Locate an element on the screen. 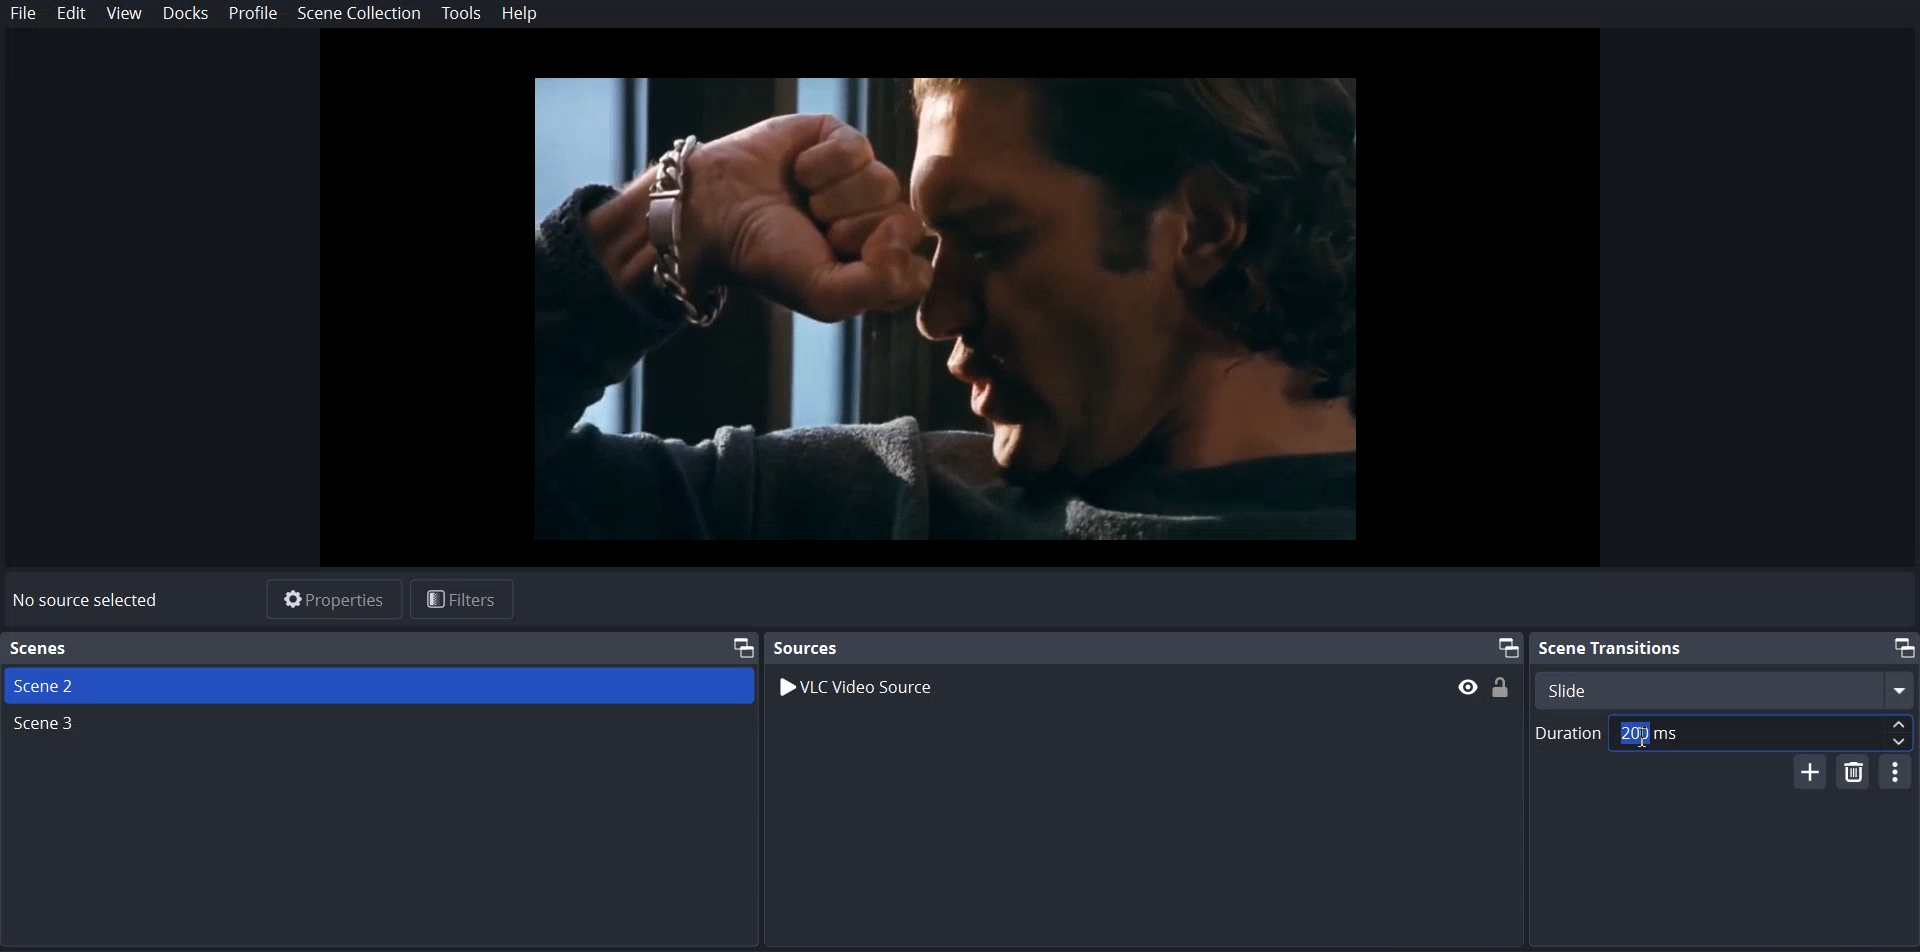 The width and height of the screenshot is (1920, 952). Profile is located at coordinates (253, 14).